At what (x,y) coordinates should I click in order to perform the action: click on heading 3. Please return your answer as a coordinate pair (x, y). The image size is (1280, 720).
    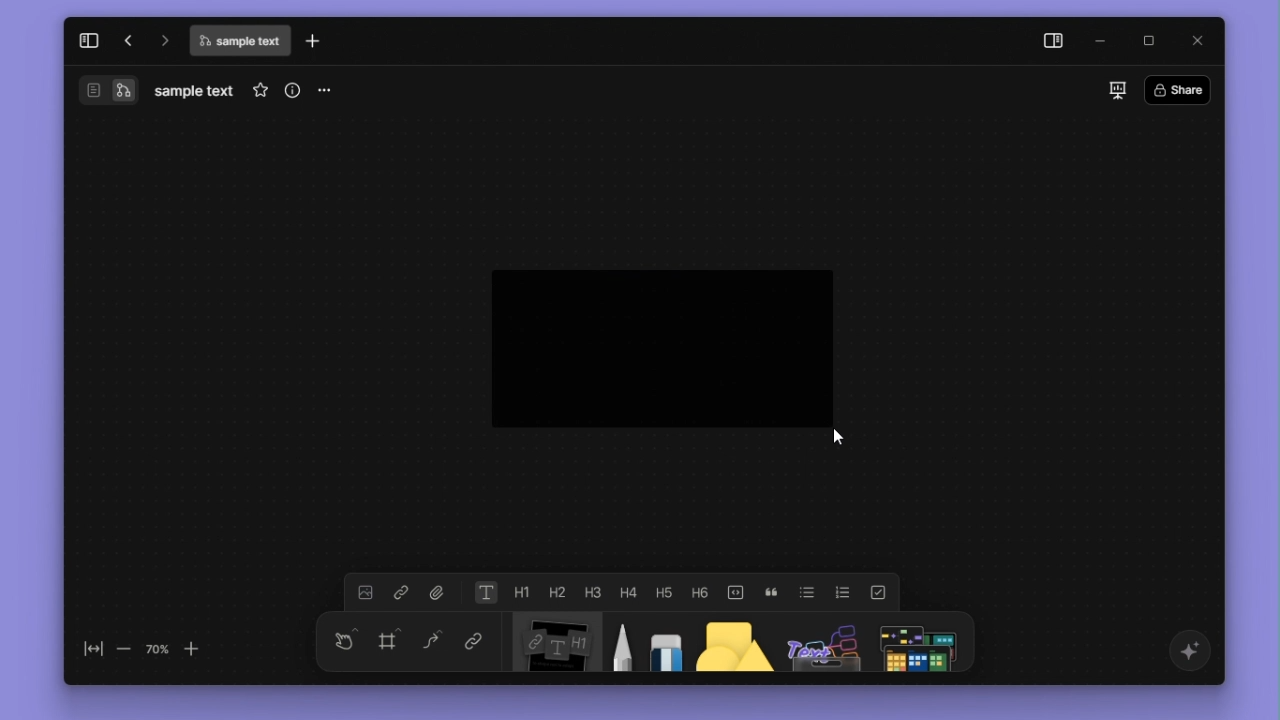
    Looking at the image, I should click on (592, 590).